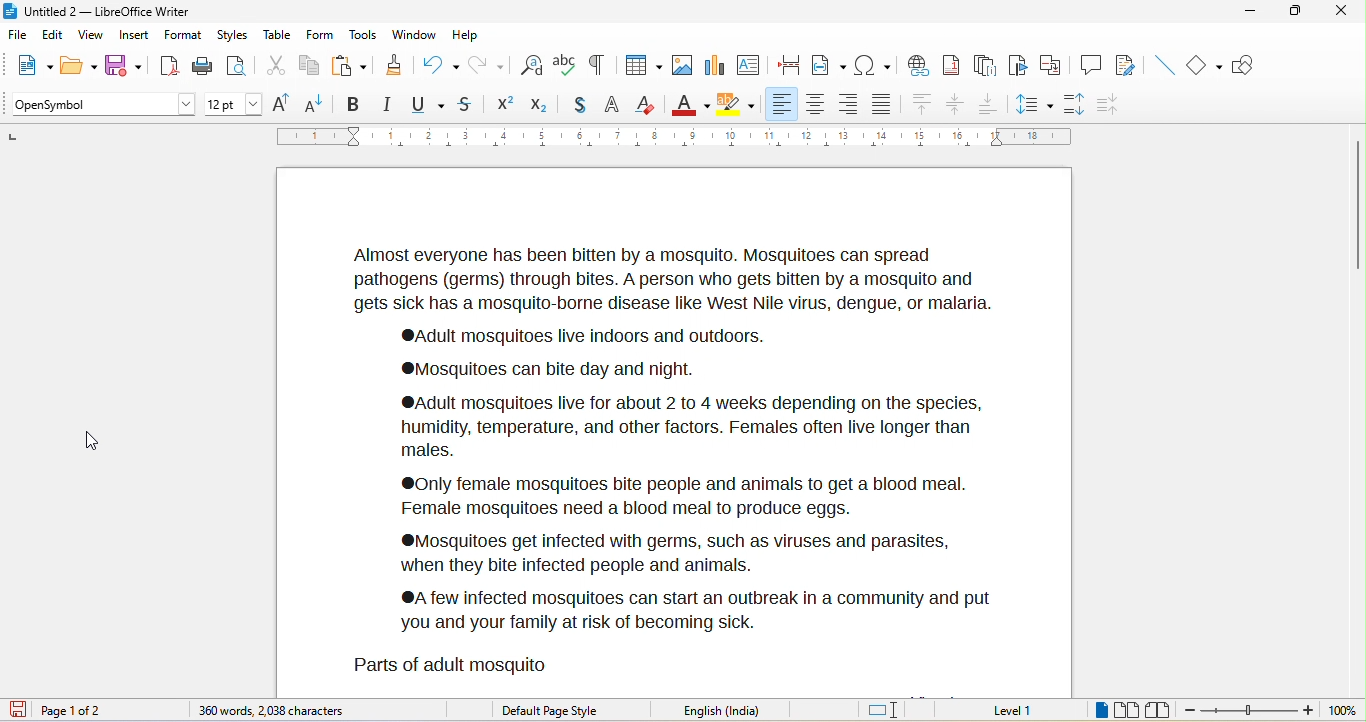 The width and height of the screenshot is (1366, 722). What do you see at coordinates (689, 102) in the screenshot?
I see `font color` at bounding box center [689, 102].